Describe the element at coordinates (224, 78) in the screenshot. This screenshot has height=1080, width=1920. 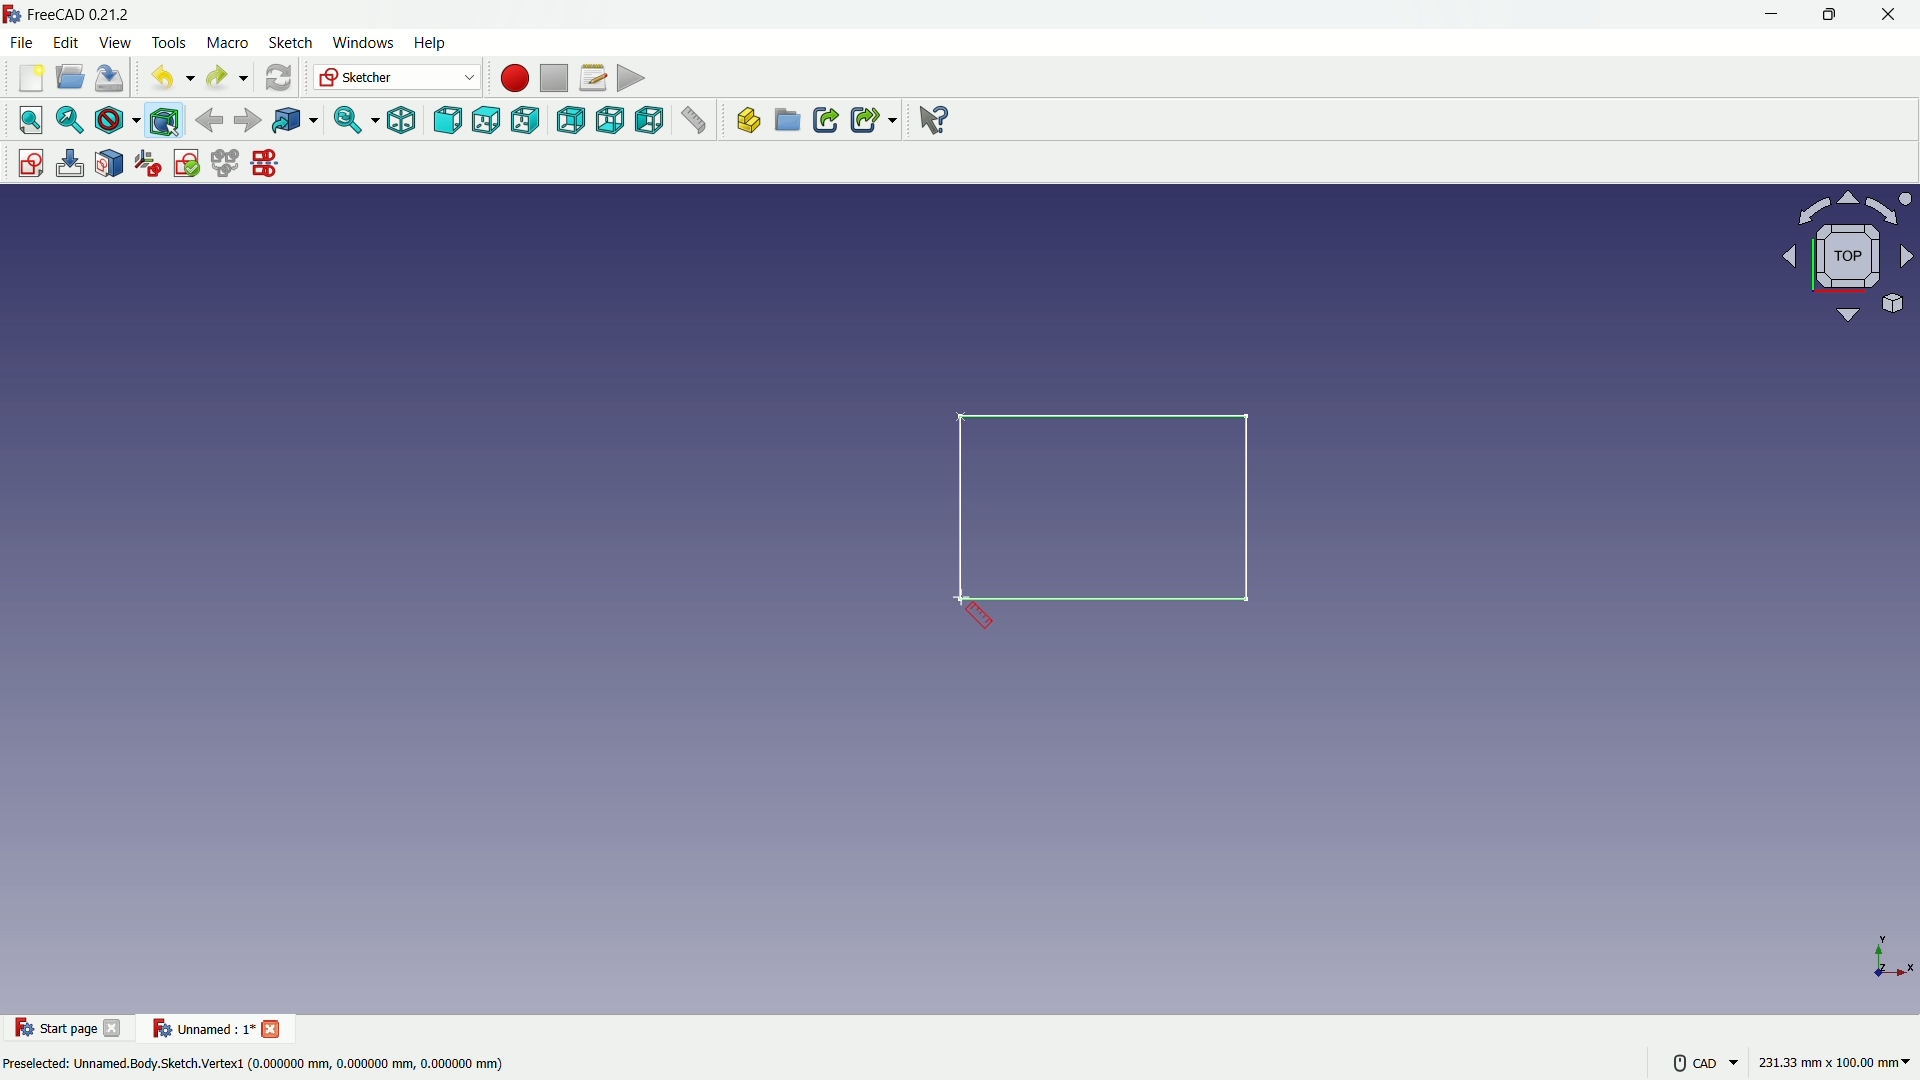
I see `redo` at that location.